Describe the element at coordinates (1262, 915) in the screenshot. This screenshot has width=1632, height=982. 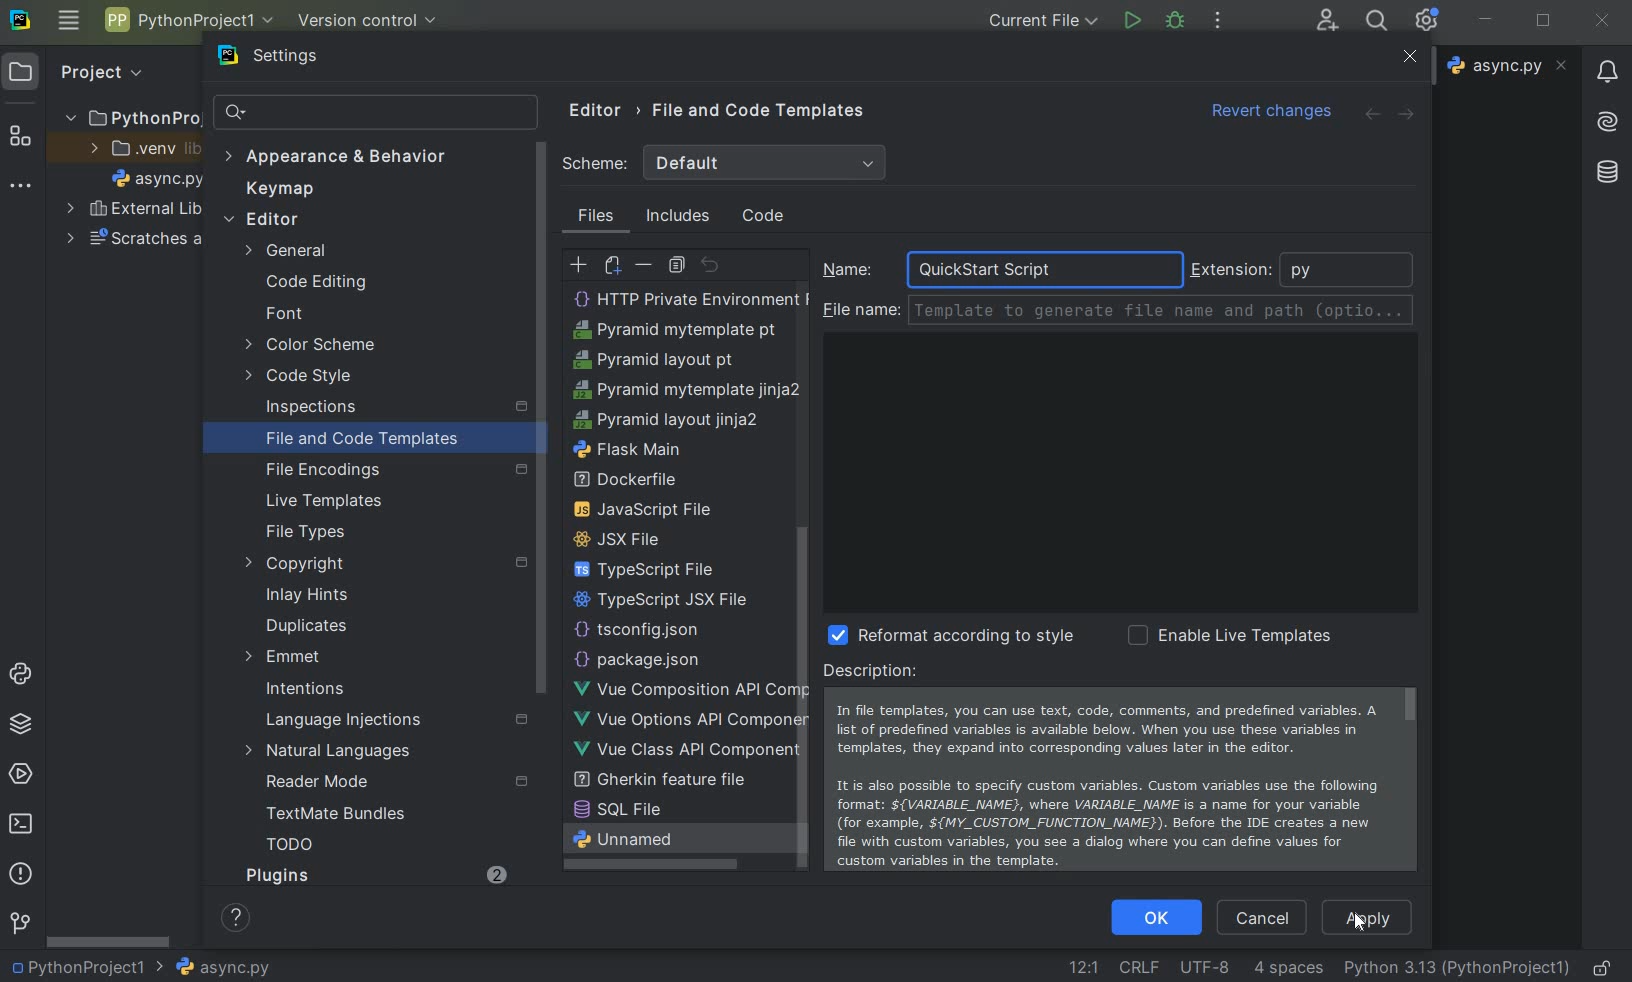
I see `cancel` at that location.